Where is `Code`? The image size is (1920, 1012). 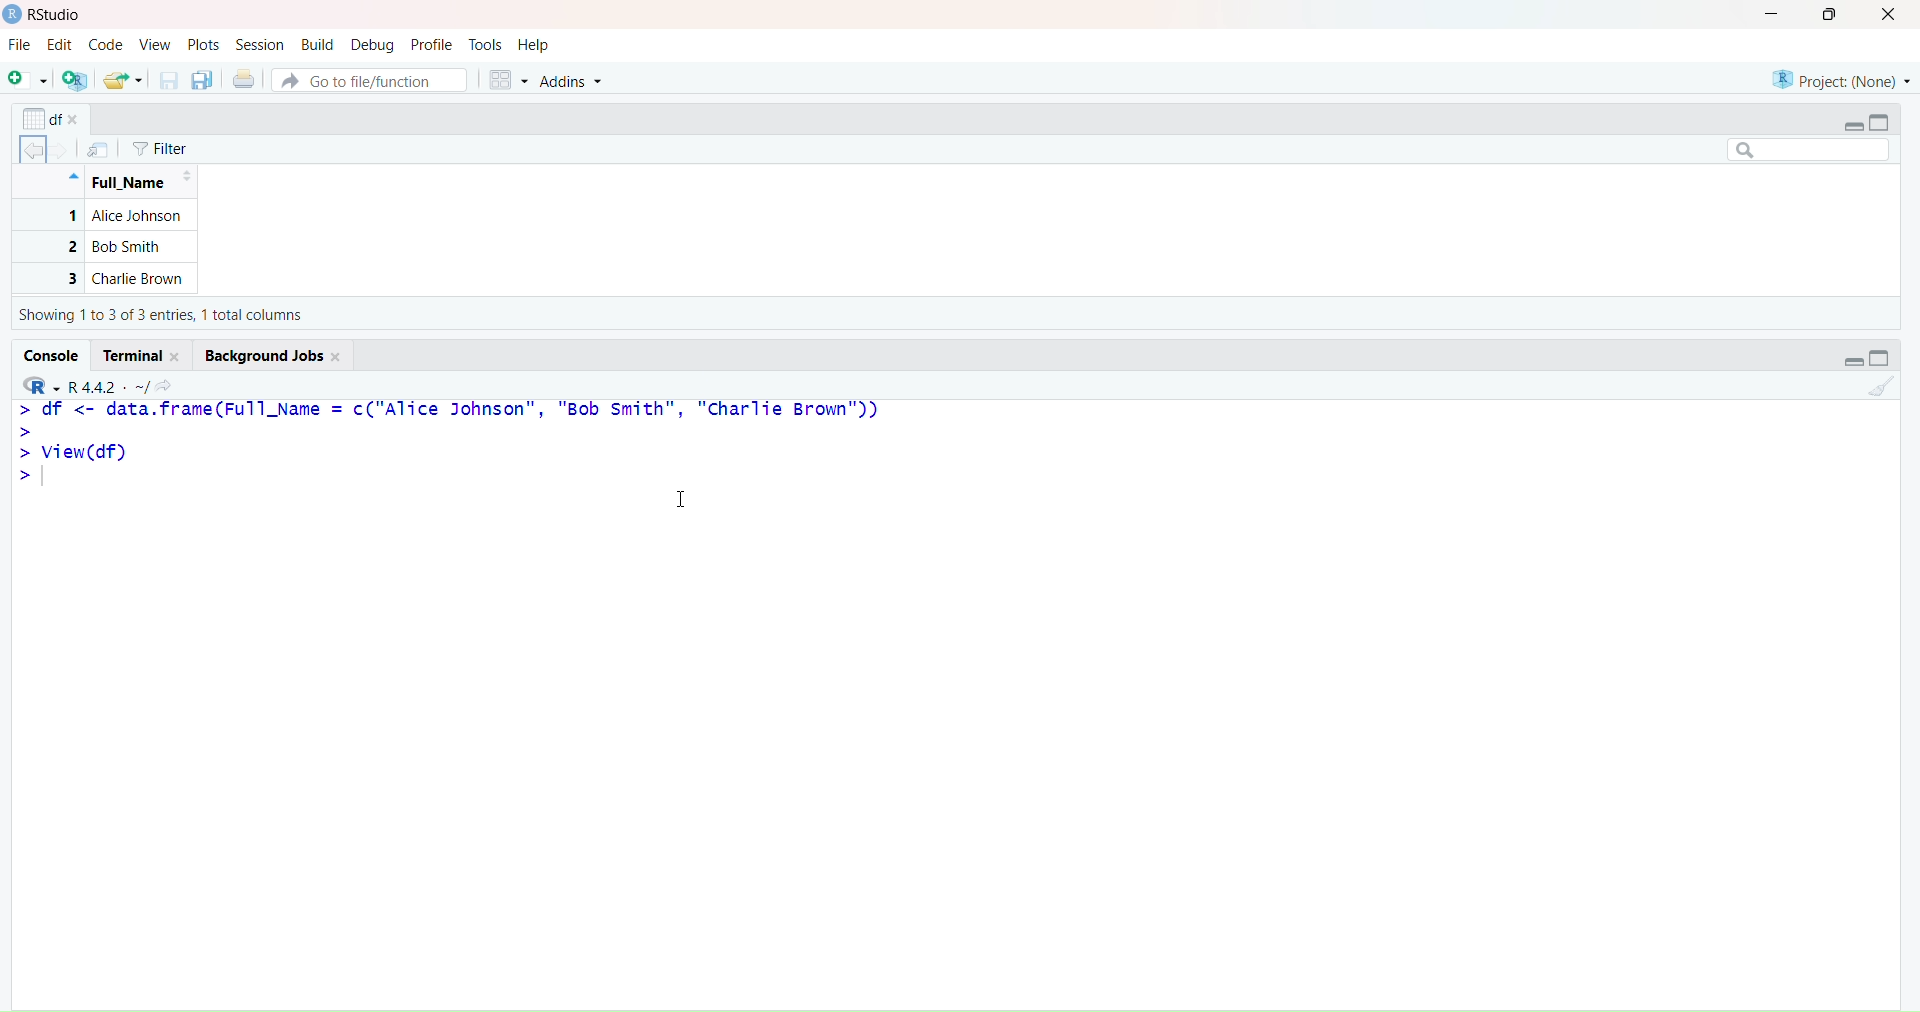
Code is located at coordinates (106, 46).